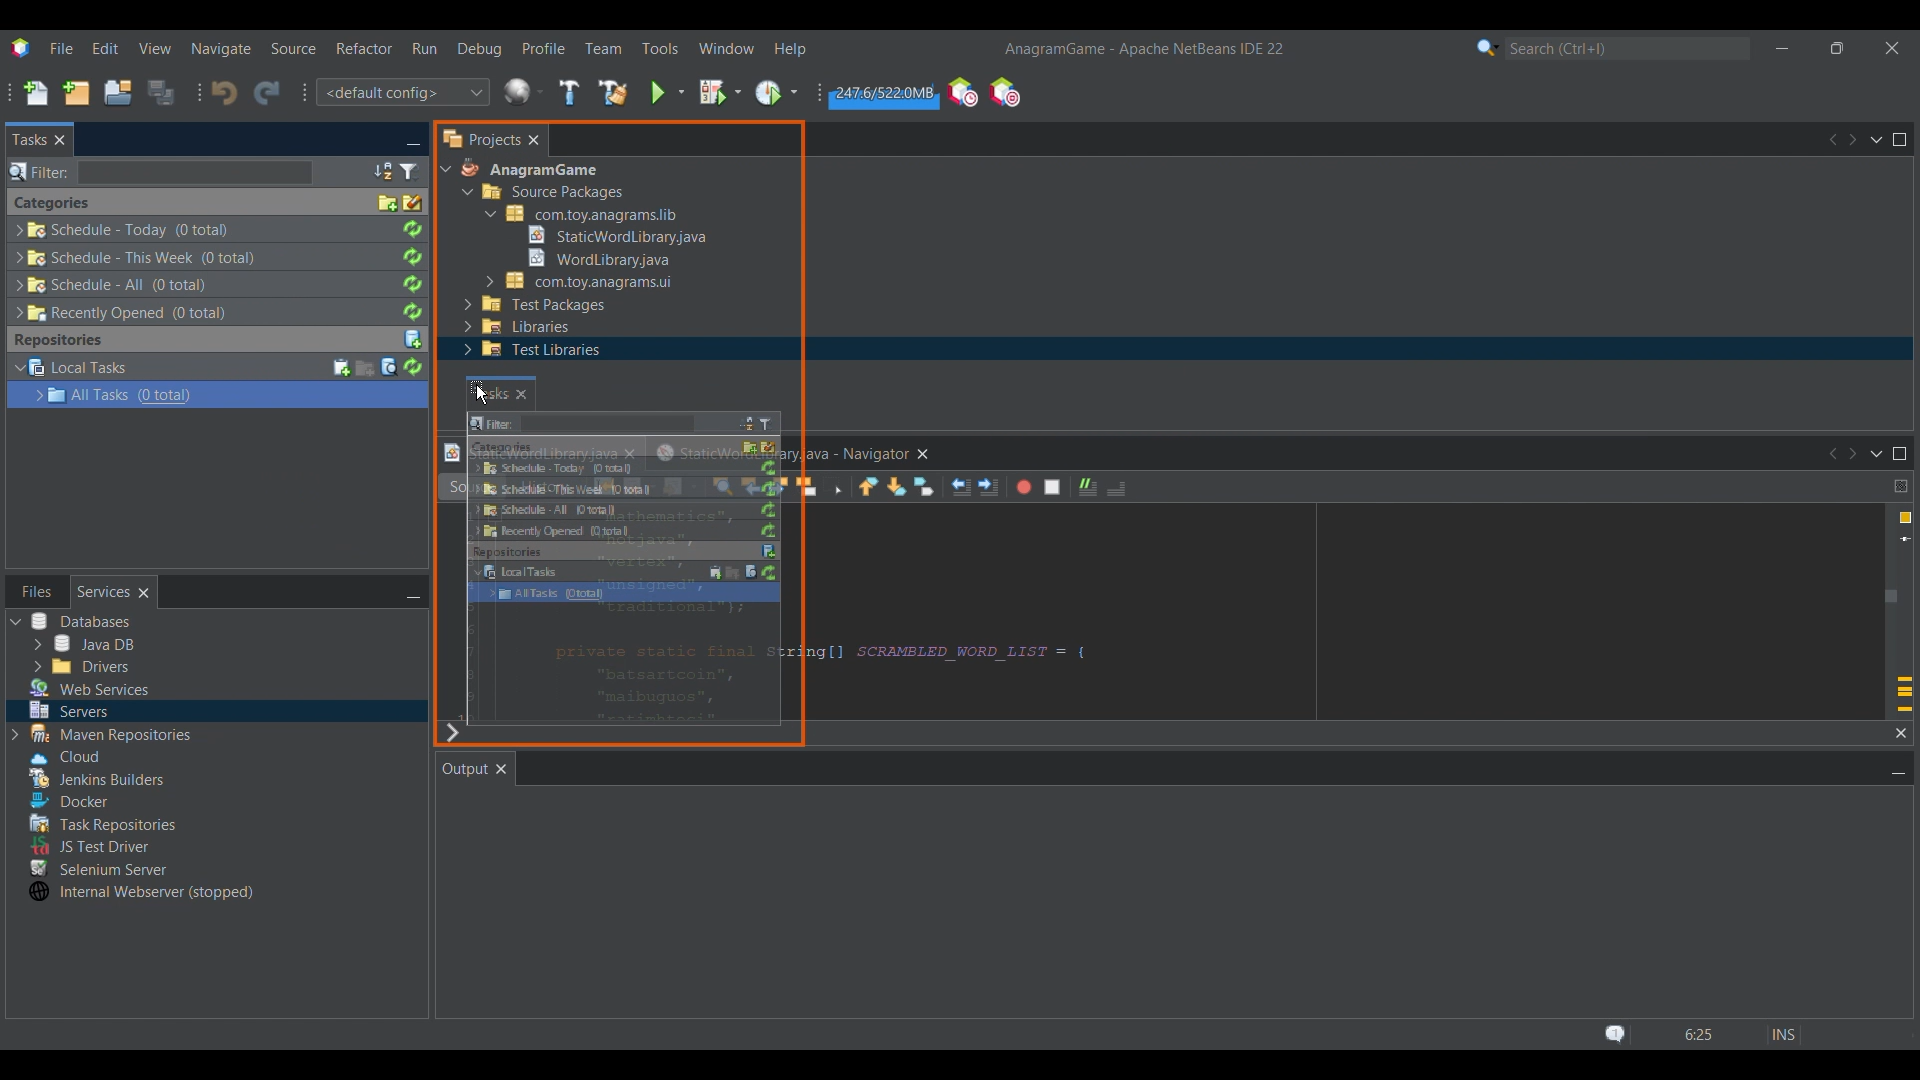 This screenshot has height=1080, width=1920. What do you see at coordinates (726, 48) in the screenshot?
I see `Window menu` at bounding box center [726, 48].